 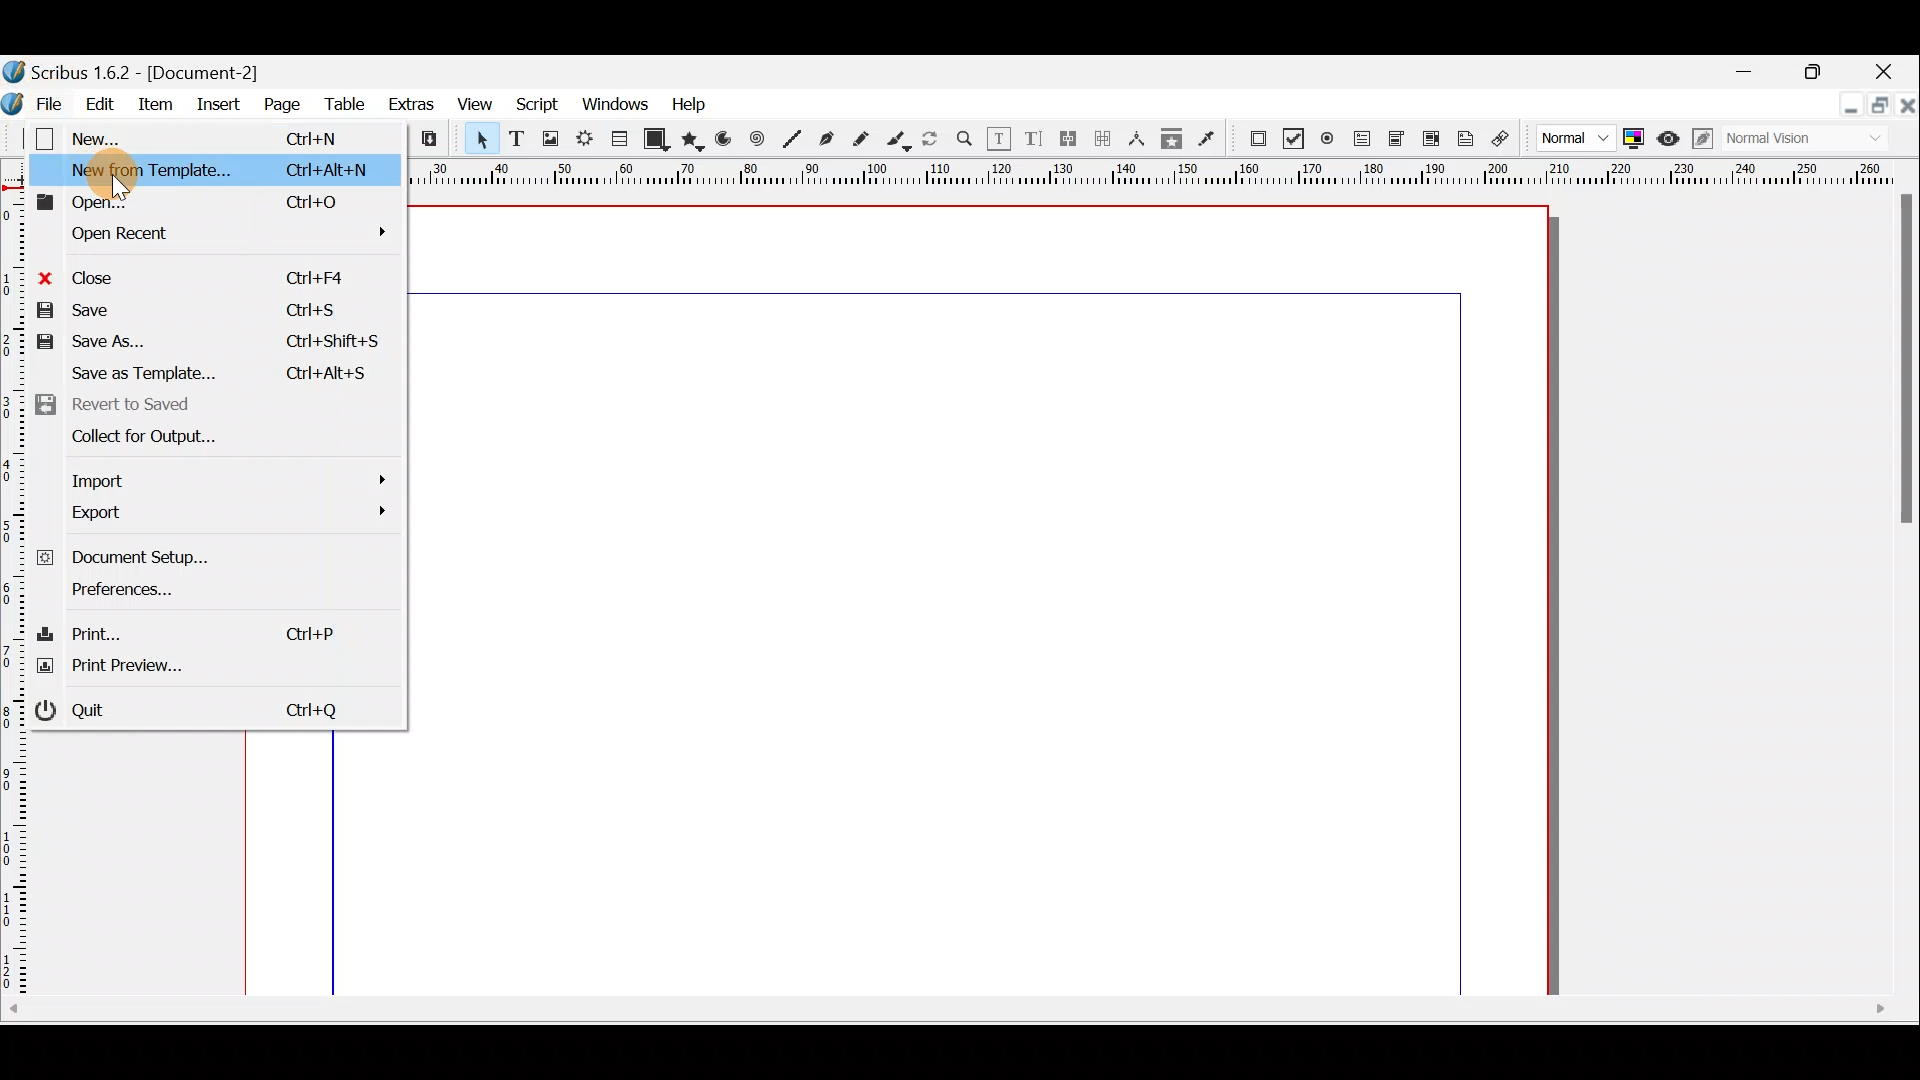 I want to click on Shape, so click(x=657, y=141).